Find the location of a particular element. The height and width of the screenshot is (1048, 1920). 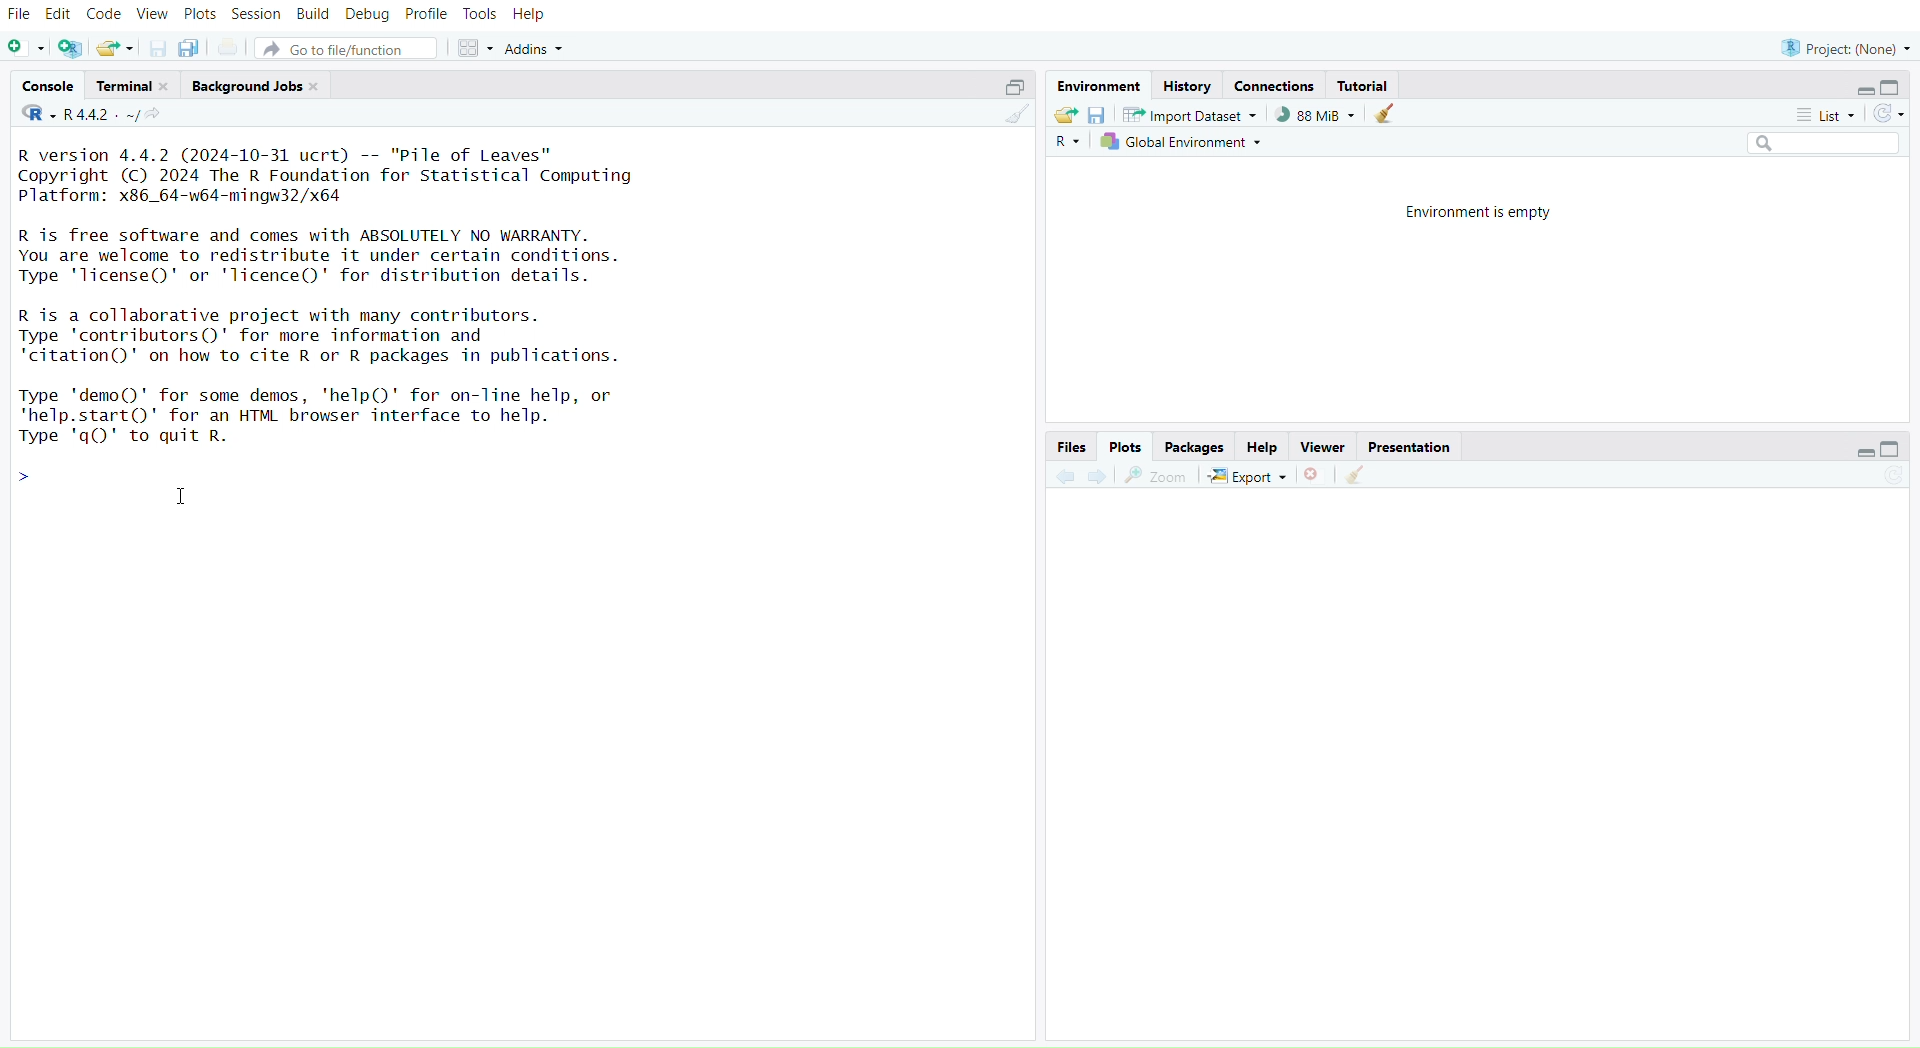

debug is located at coordinates (367, 16).